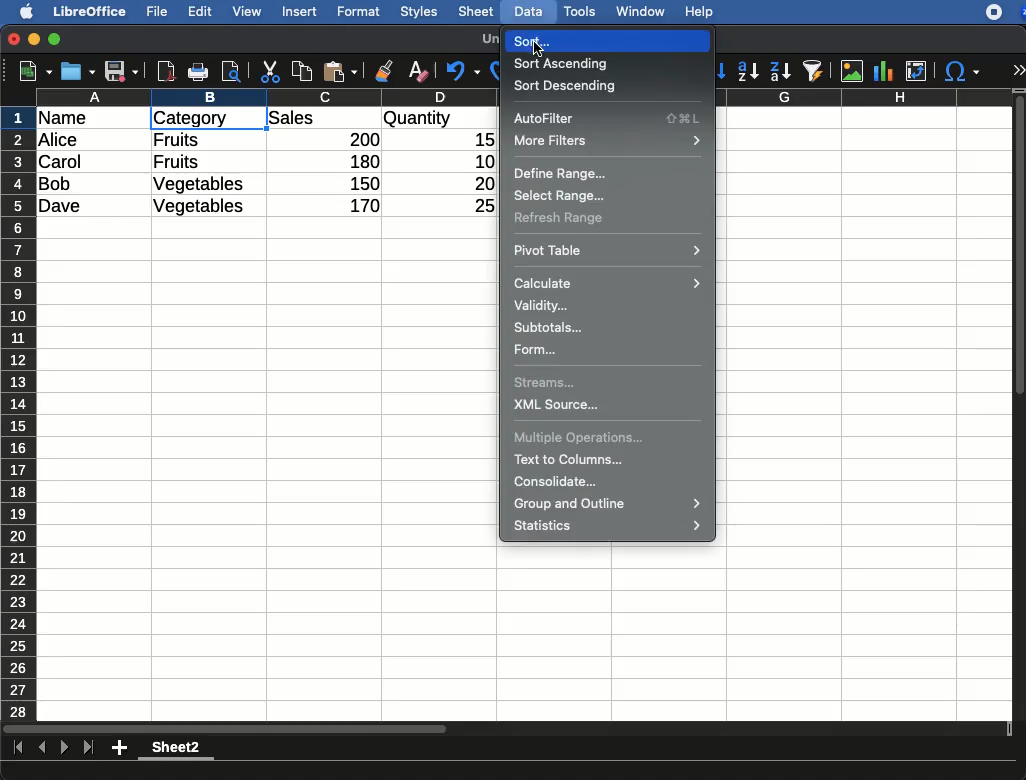 Image resolution: width=1026 pixels, height=780 pixels. Describe the element at coordinates (62, 749) in the screenshot. I see `next sheet` at that location.